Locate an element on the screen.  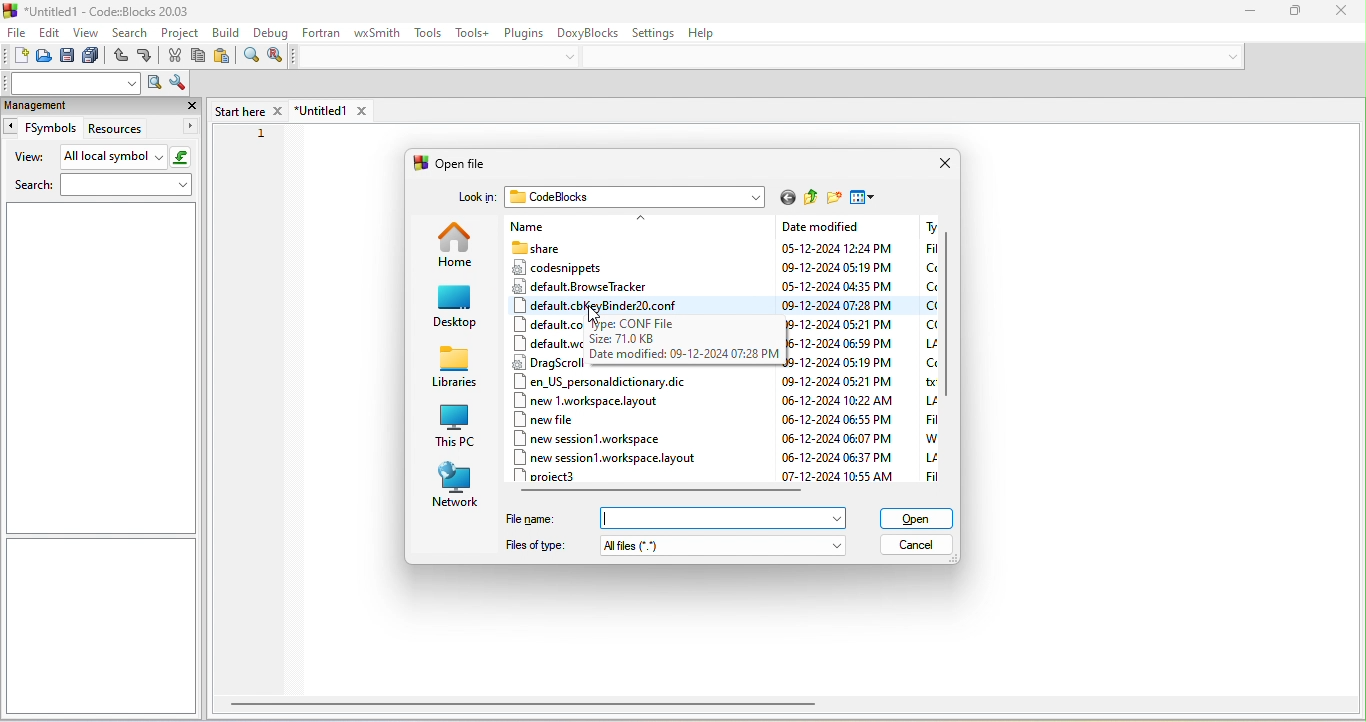
copy is located at coordinates (197, 56).